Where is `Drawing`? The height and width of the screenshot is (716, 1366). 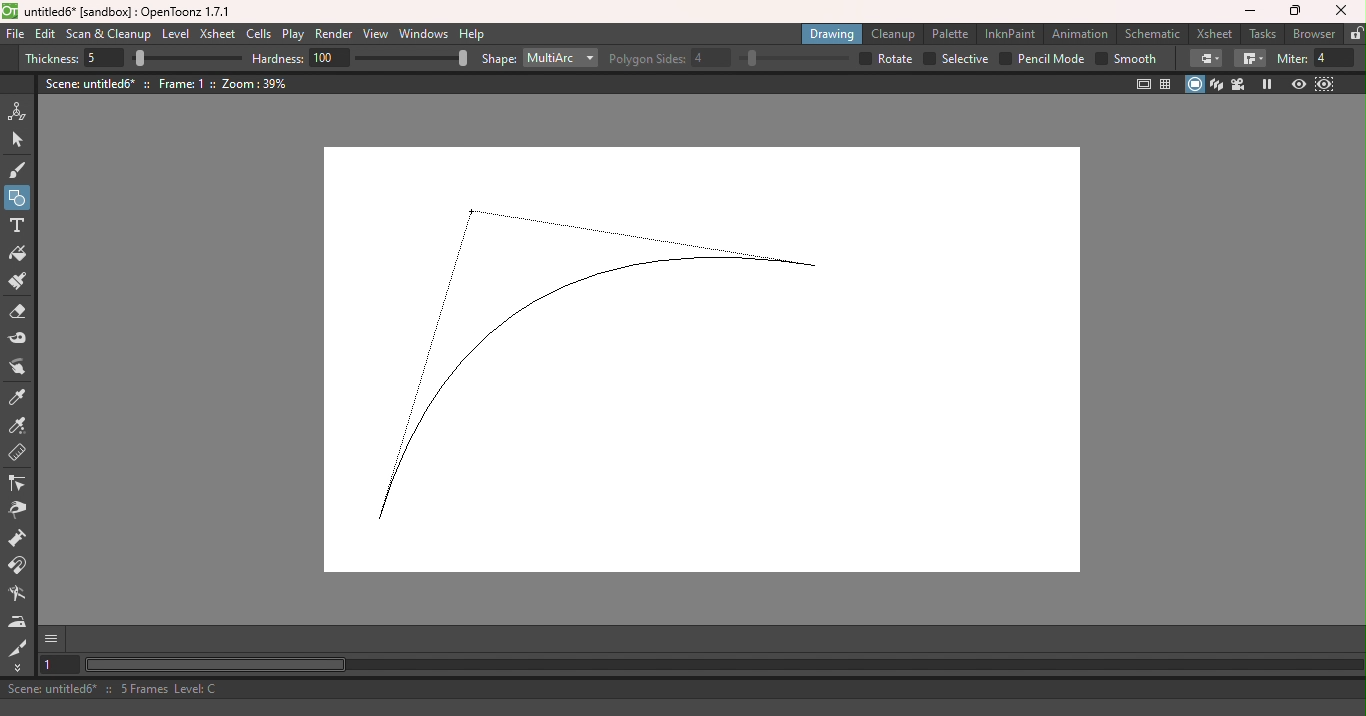 Drawing is located at coordinates (832, 34).